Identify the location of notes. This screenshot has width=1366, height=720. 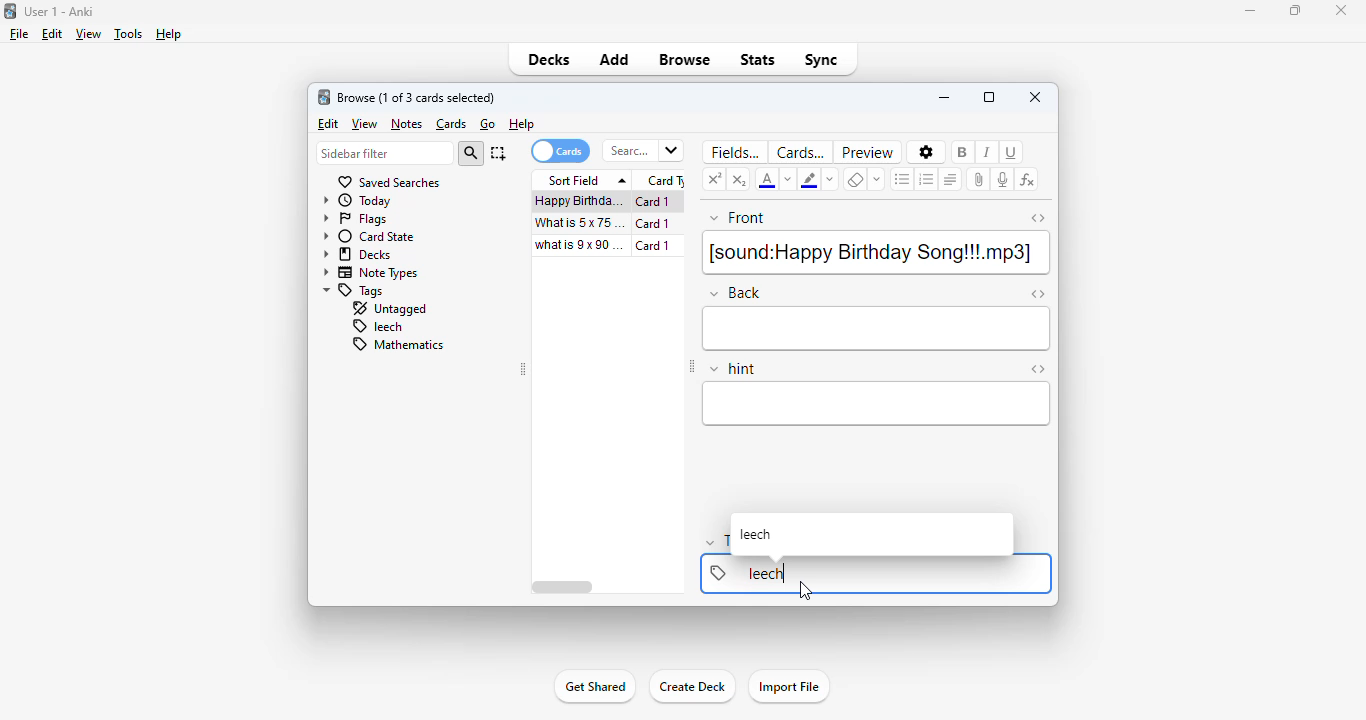
(406, 124).